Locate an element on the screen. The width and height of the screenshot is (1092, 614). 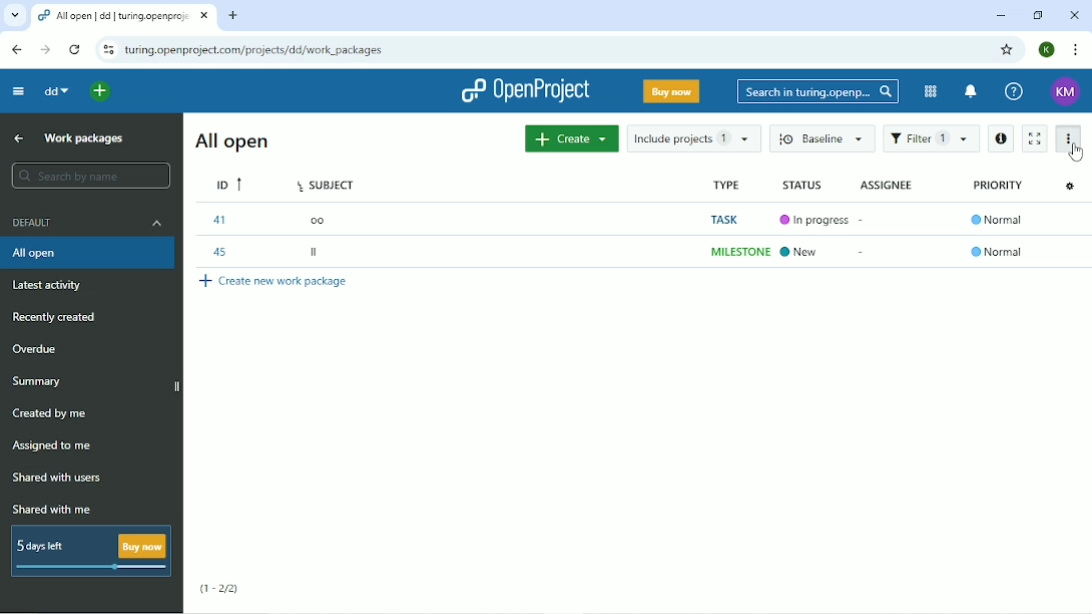
TASK is located at coordinates (729, 220).